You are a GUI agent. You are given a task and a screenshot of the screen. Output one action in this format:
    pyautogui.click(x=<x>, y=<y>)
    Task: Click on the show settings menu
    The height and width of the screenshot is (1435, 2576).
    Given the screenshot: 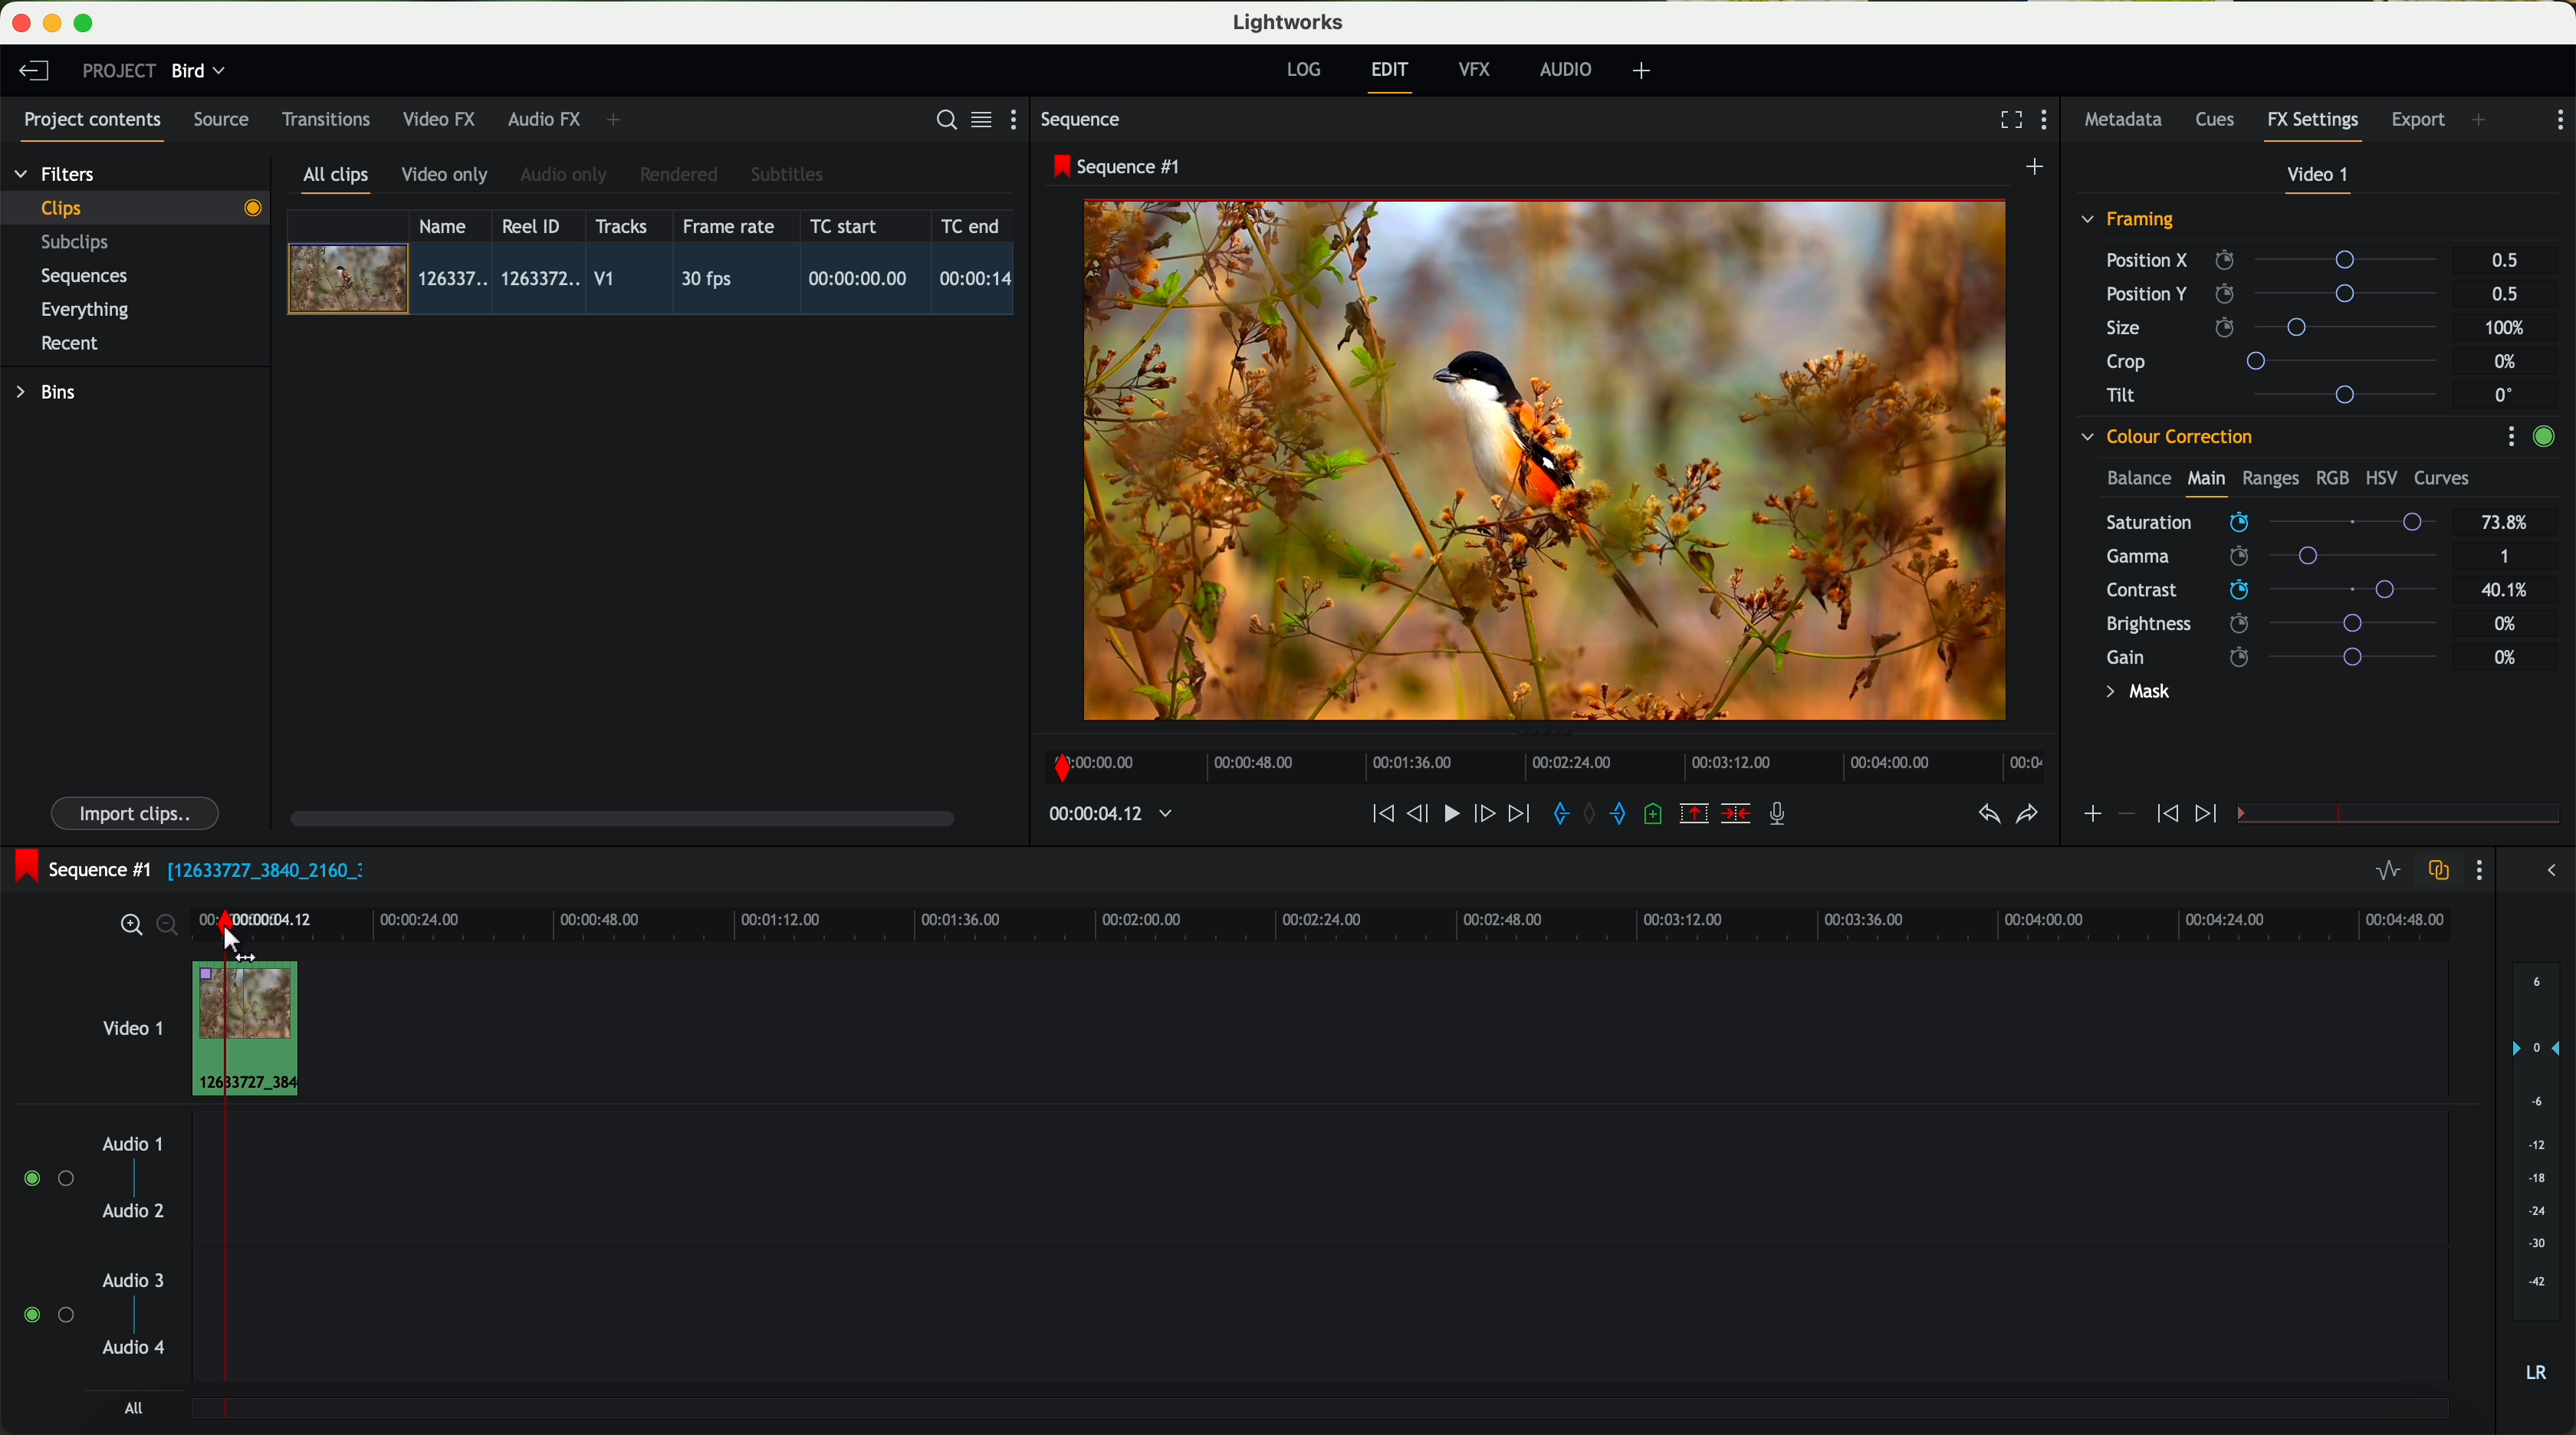 What is the action you would take?
    pyautogui.click(x=1022, y=119)
    